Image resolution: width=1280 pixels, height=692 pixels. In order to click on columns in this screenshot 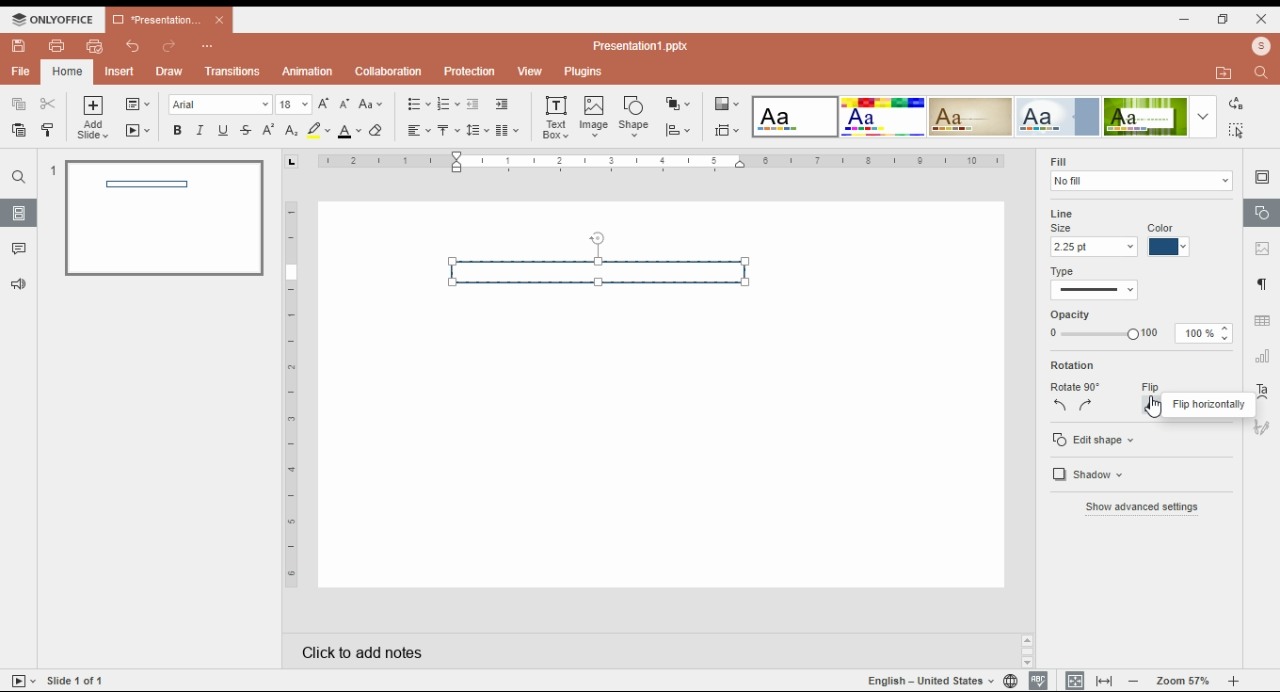, I will do `click(509, 130)`.